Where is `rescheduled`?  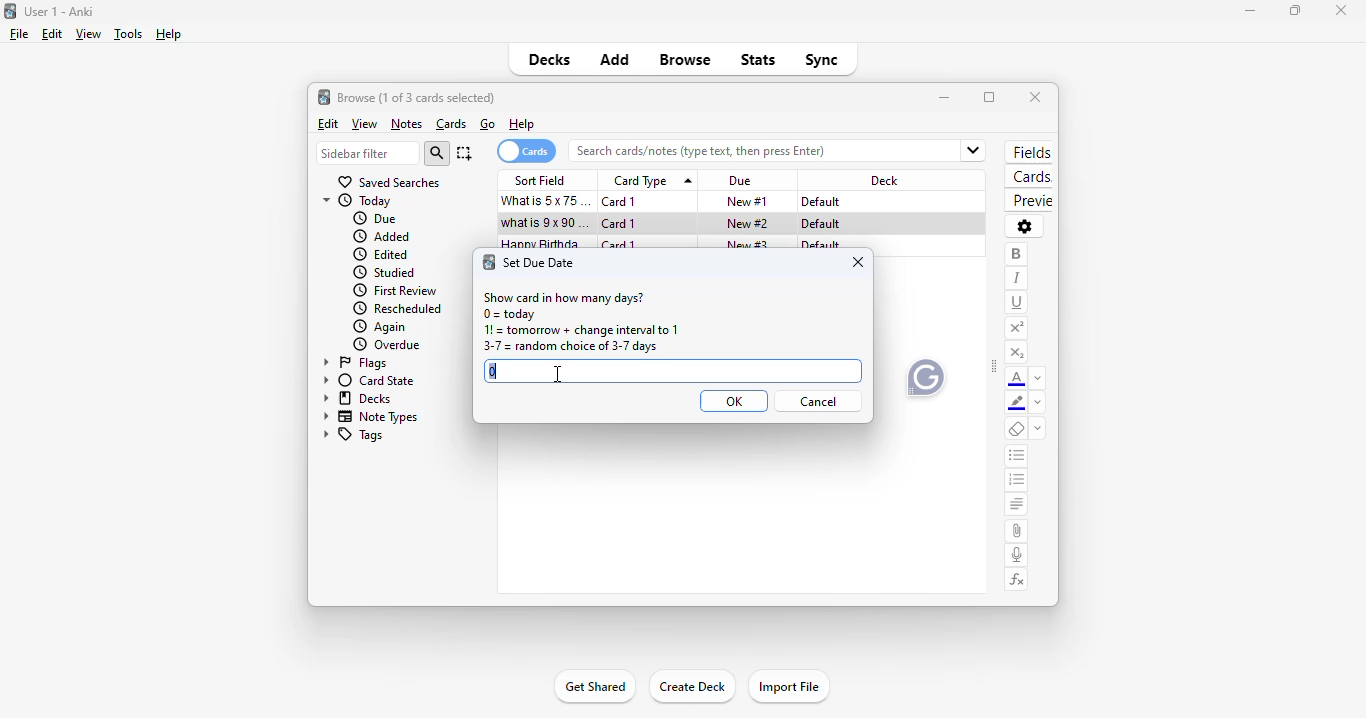
rescheduled is located at coordinates (398, 309).